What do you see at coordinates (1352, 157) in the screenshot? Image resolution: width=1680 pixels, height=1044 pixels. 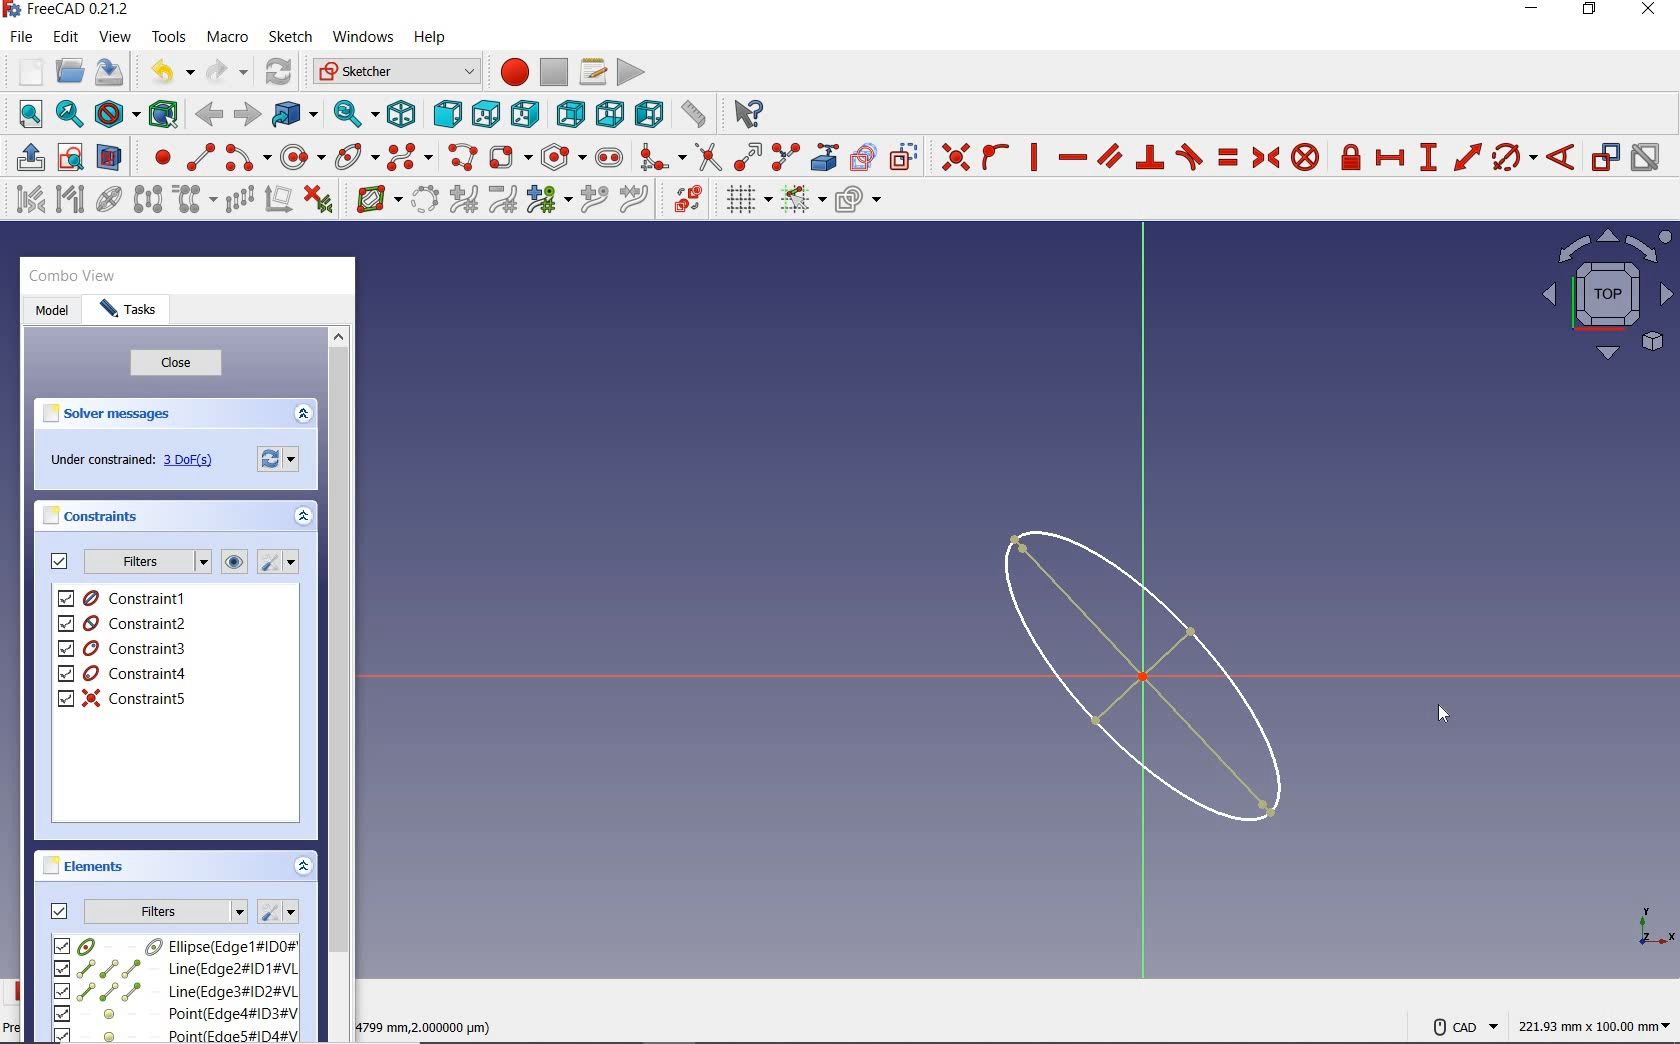 I see `constrin lock` at bounding box center [1352, 157].